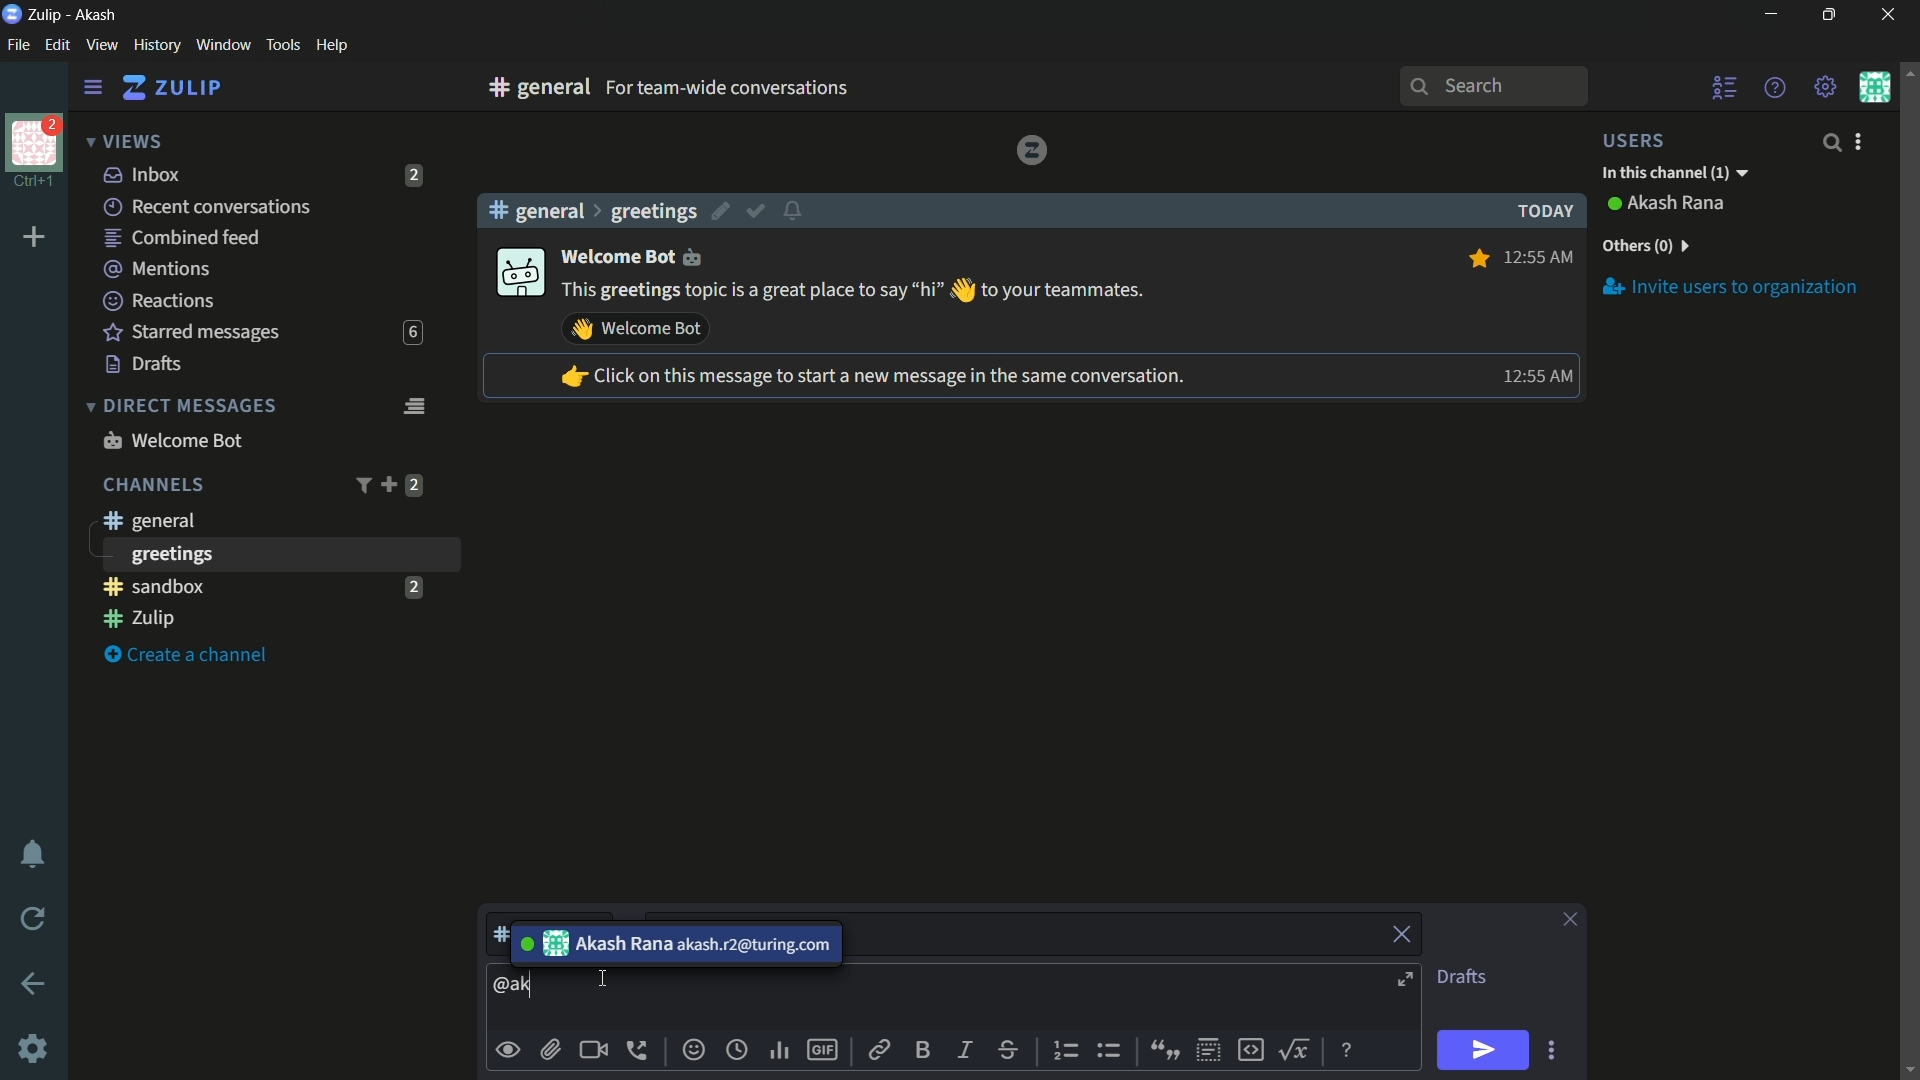  What do you see at coordinates (361, 485) in the screenshot?
I see `filter channels` at bounding box center [361, 485].